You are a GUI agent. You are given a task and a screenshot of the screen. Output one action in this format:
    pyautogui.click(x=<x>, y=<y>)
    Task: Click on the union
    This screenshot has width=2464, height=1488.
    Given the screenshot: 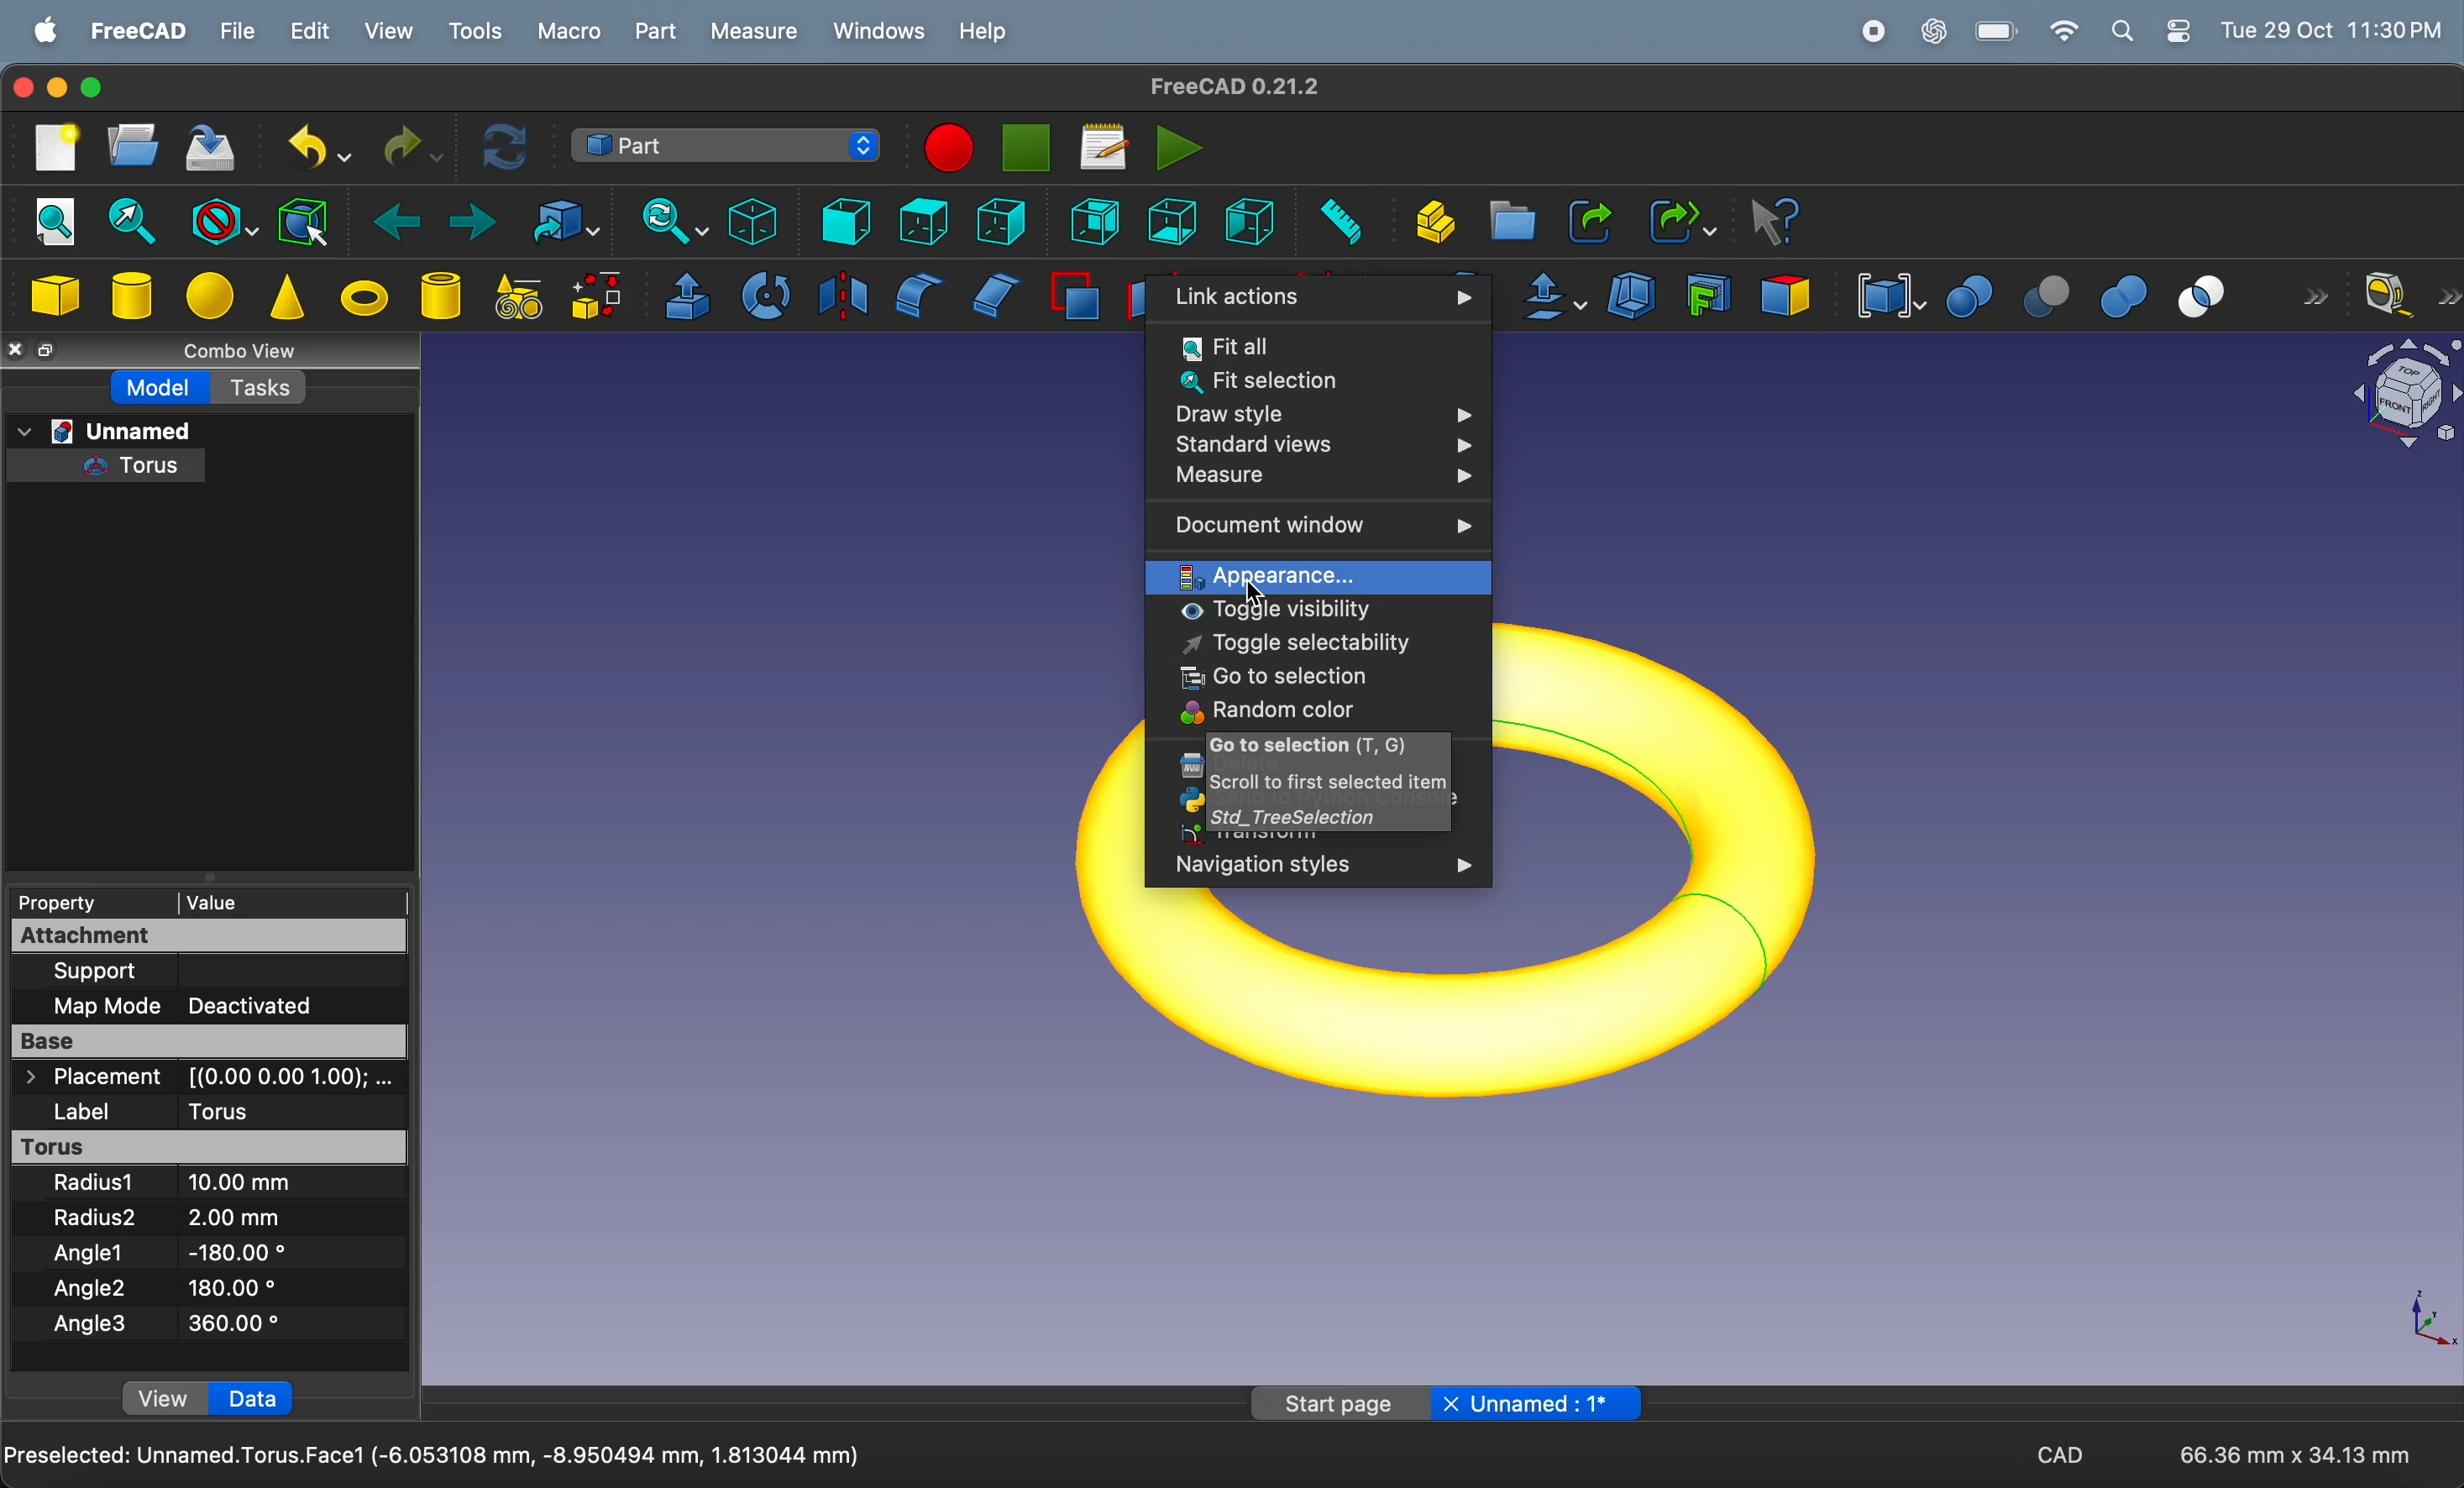 What is the action you would take?
    pyautogui.click(x=2120, y=293)
    